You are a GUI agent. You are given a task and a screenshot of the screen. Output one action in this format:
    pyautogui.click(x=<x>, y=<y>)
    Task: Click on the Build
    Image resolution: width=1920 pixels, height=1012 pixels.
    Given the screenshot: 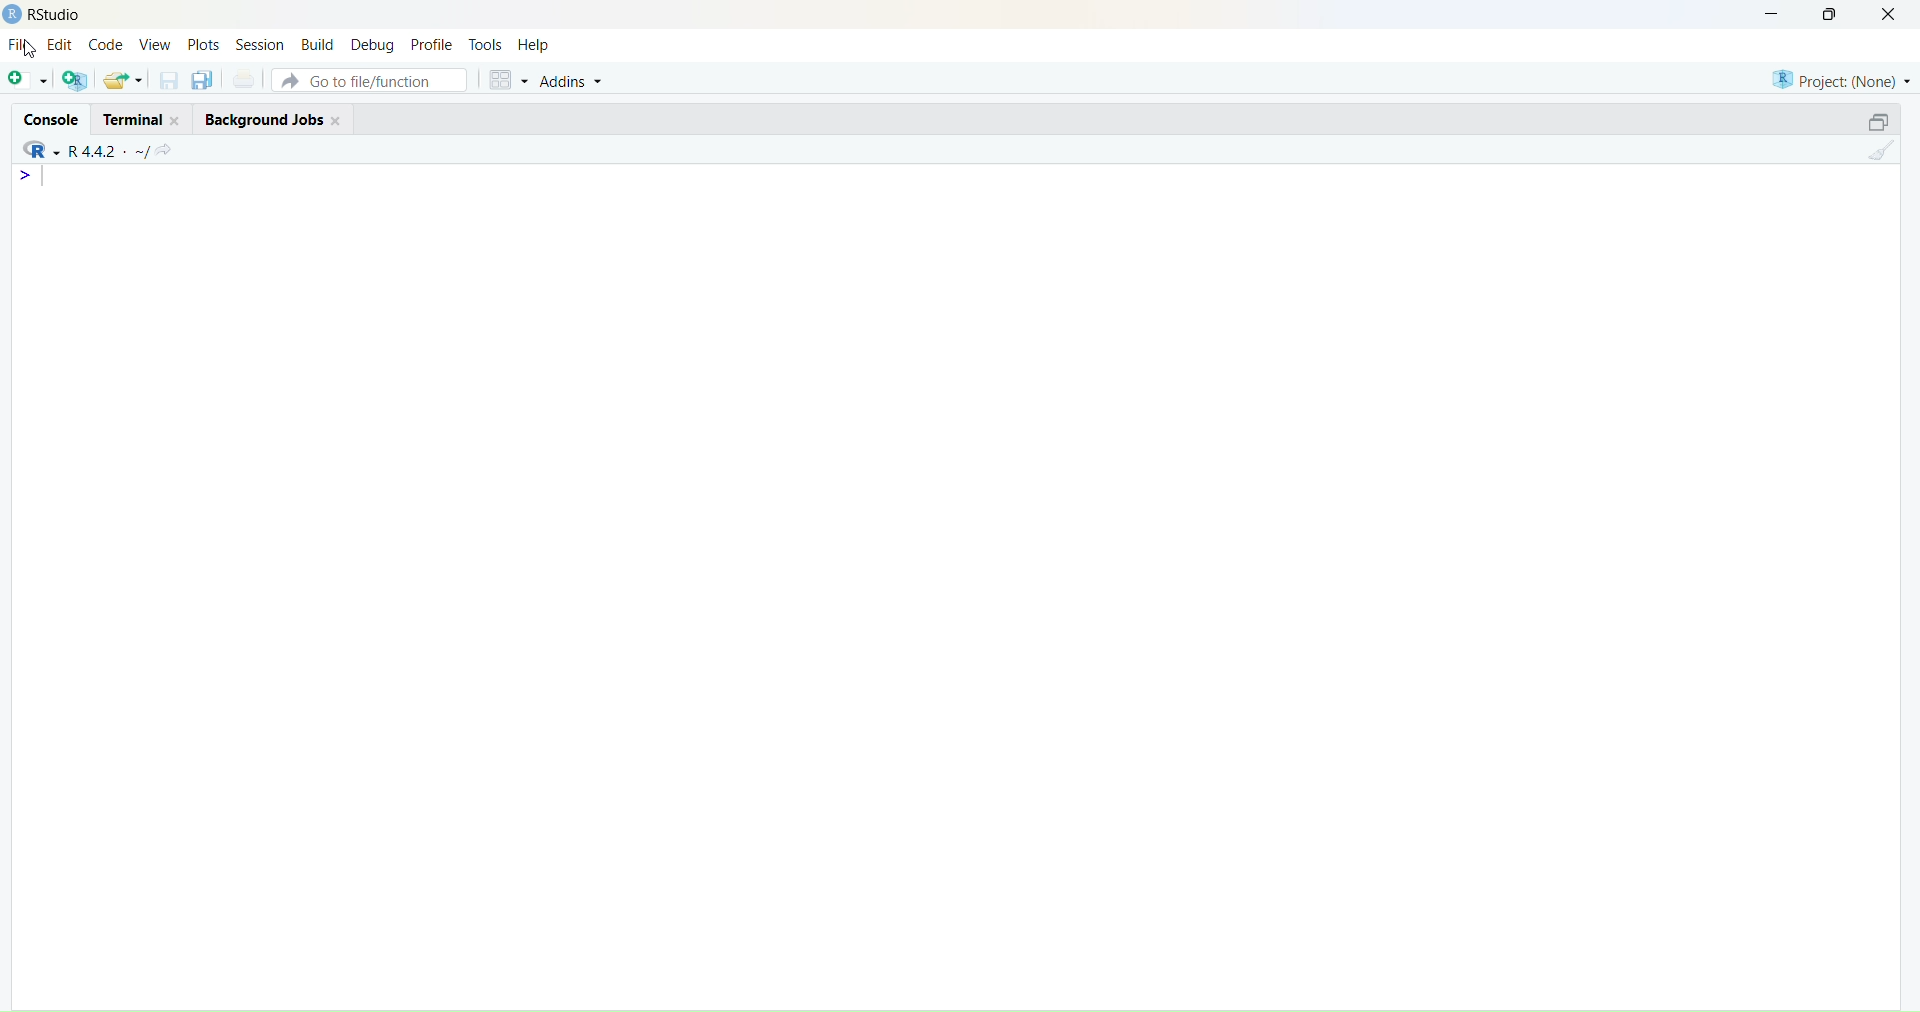 What is the action you would take?
    pyautogui.click(x=318, y=44)
    